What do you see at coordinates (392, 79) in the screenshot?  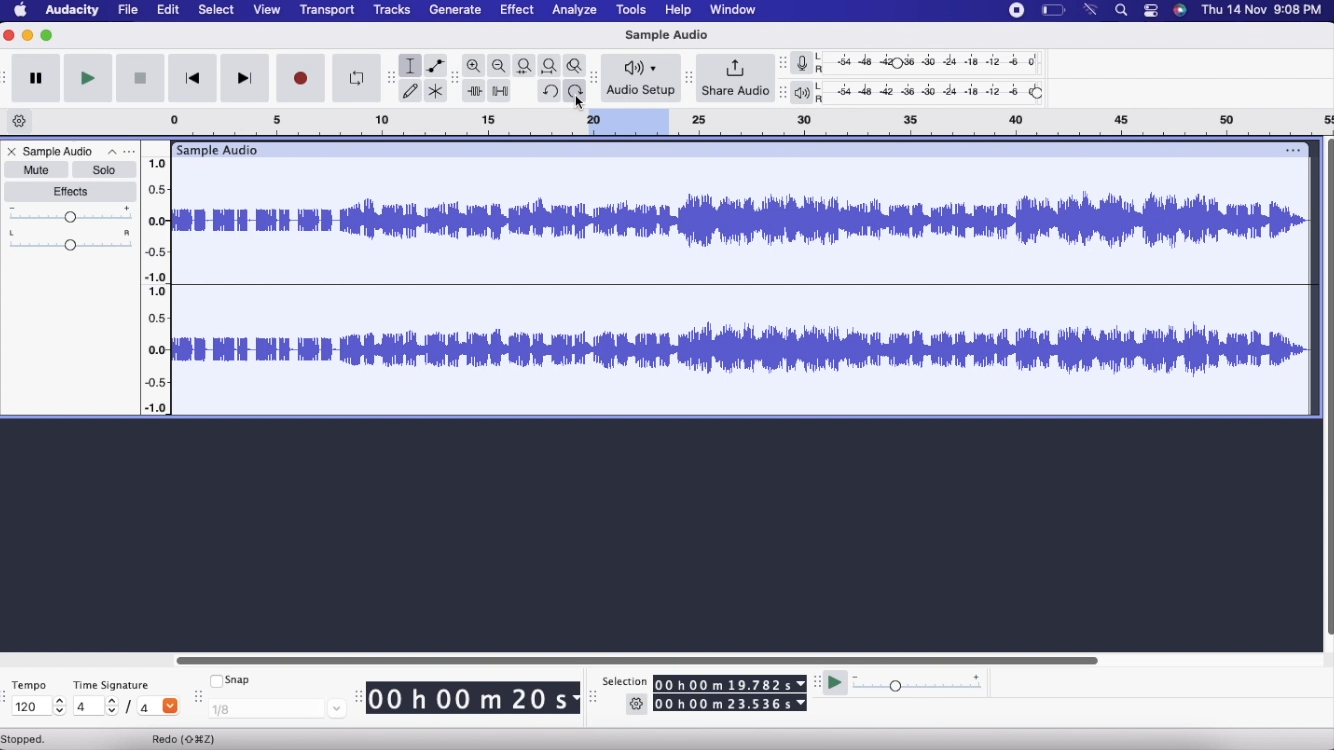 I see `move toolbar` at bounding box center [392, 79].